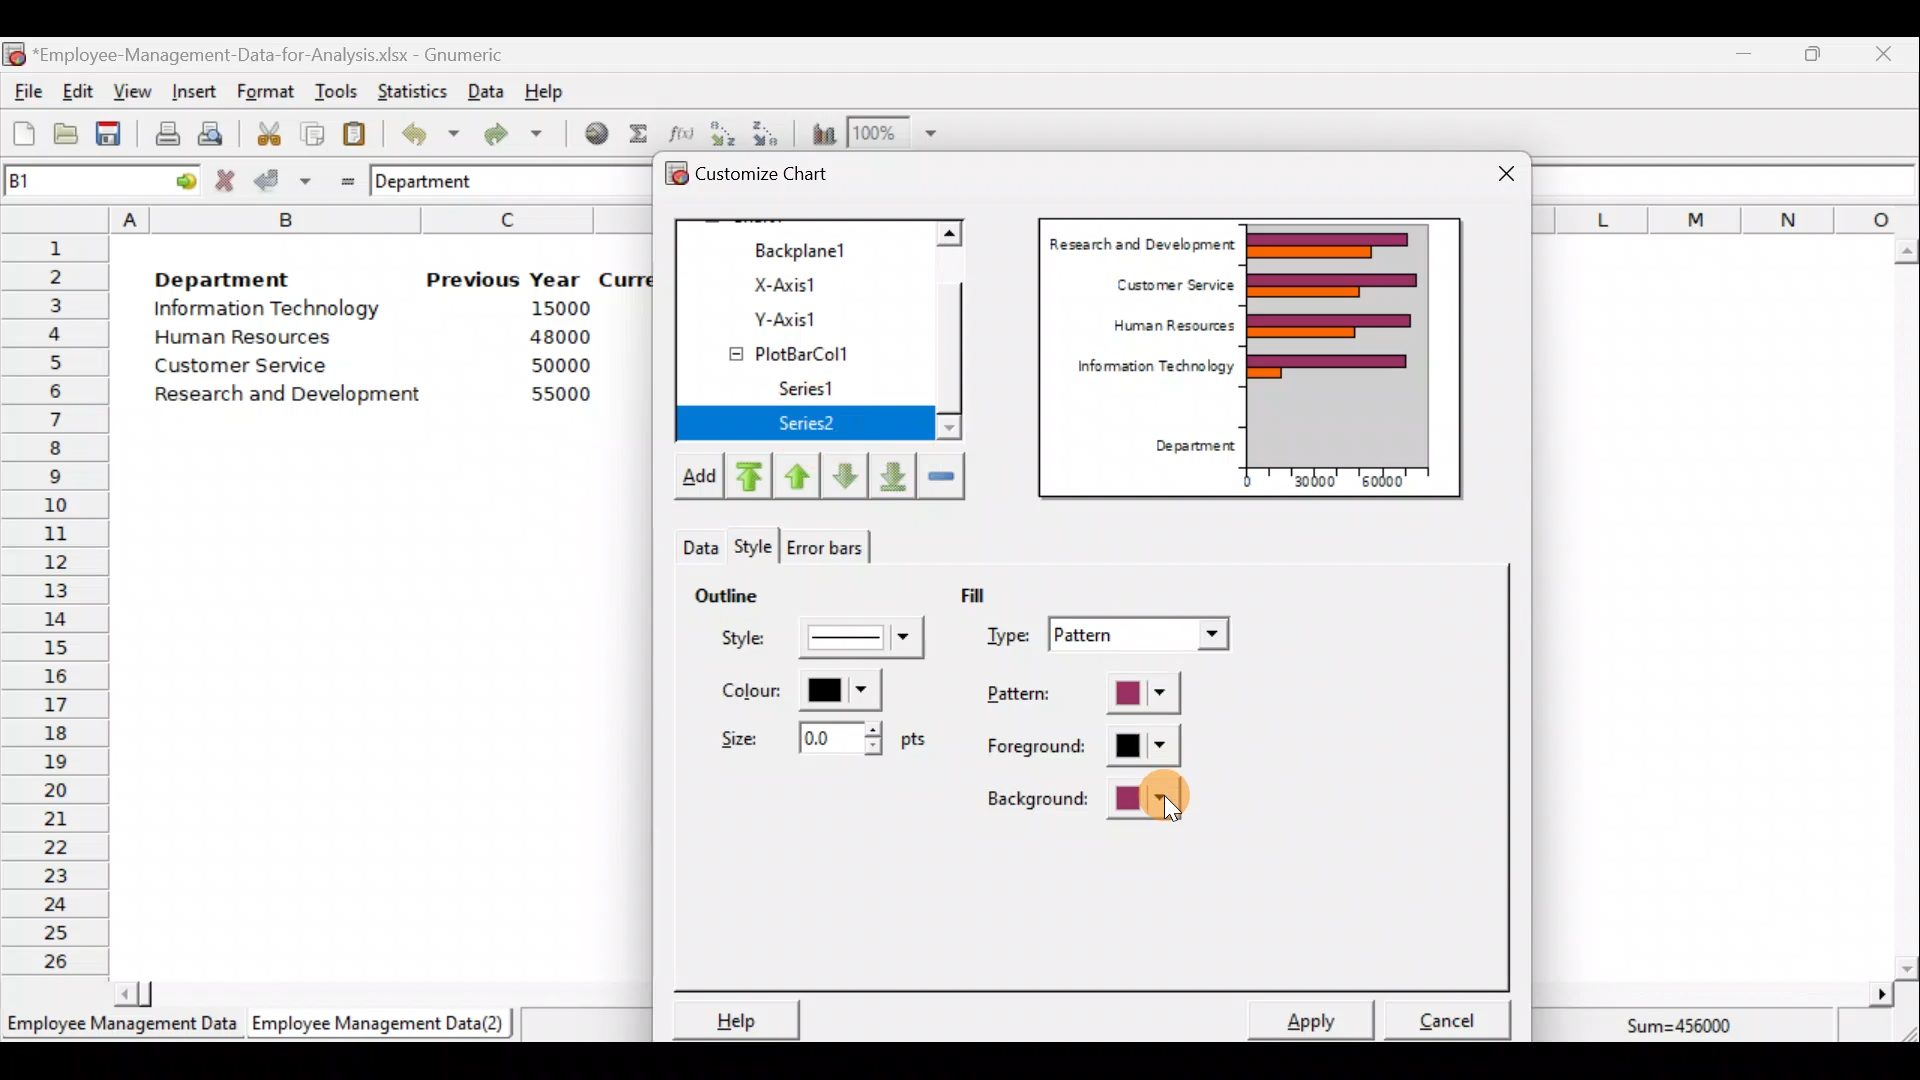  I want to click on Copy the selection, so click(311, 130).